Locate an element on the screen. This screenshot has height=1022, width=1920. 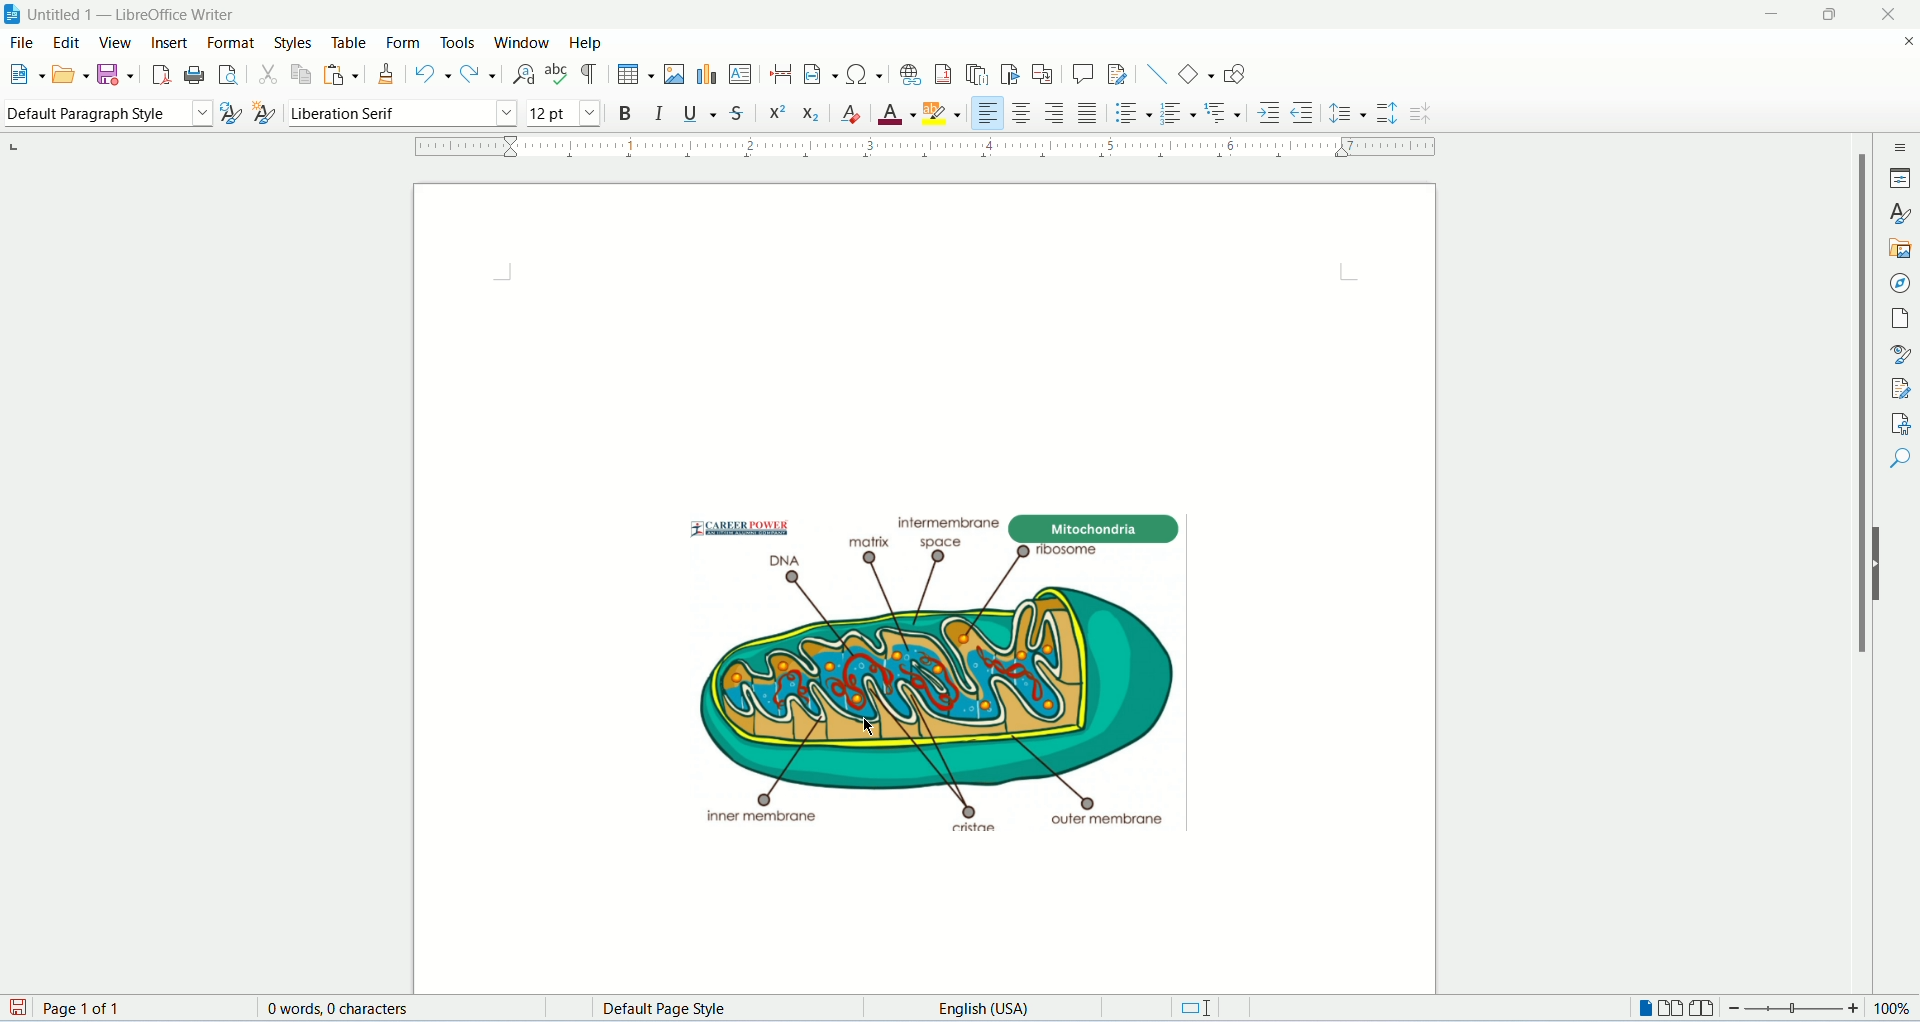
zoom bar is located at coordinates (1795, 1009).